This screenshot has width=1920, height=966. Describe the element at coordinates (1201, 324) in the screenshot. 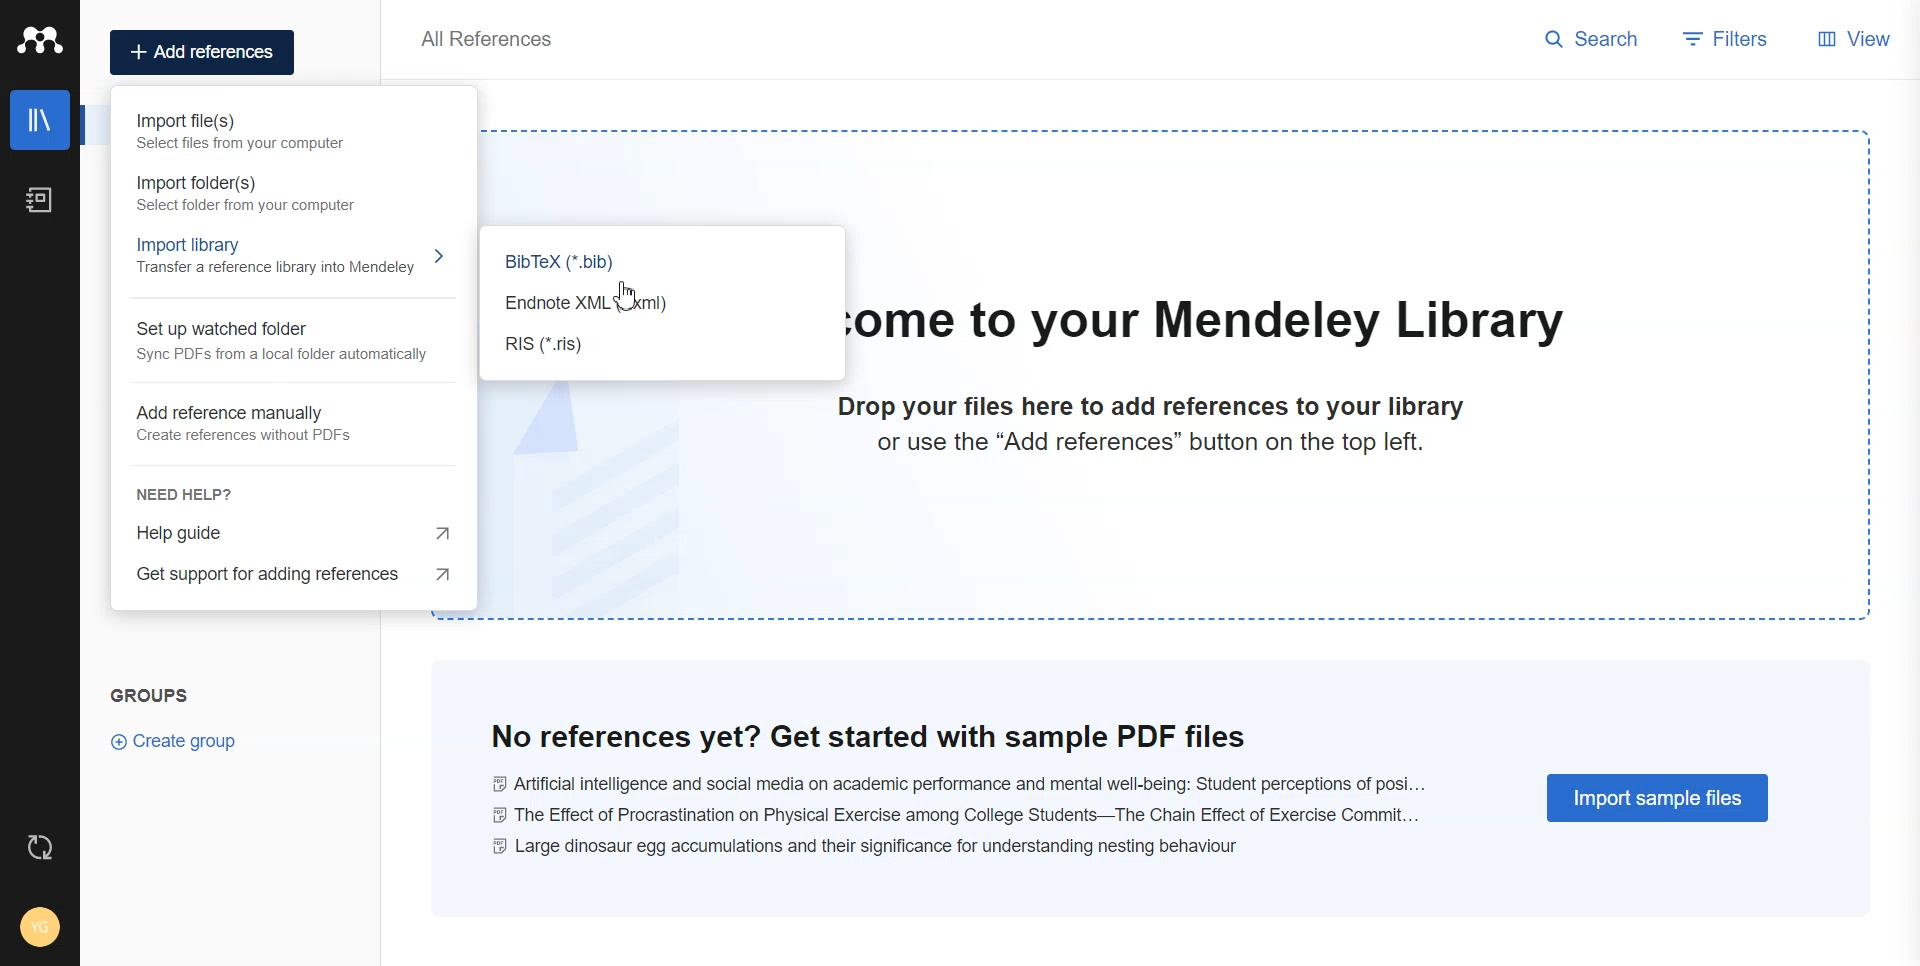

I see `come to your Mendeley Library` at that location.